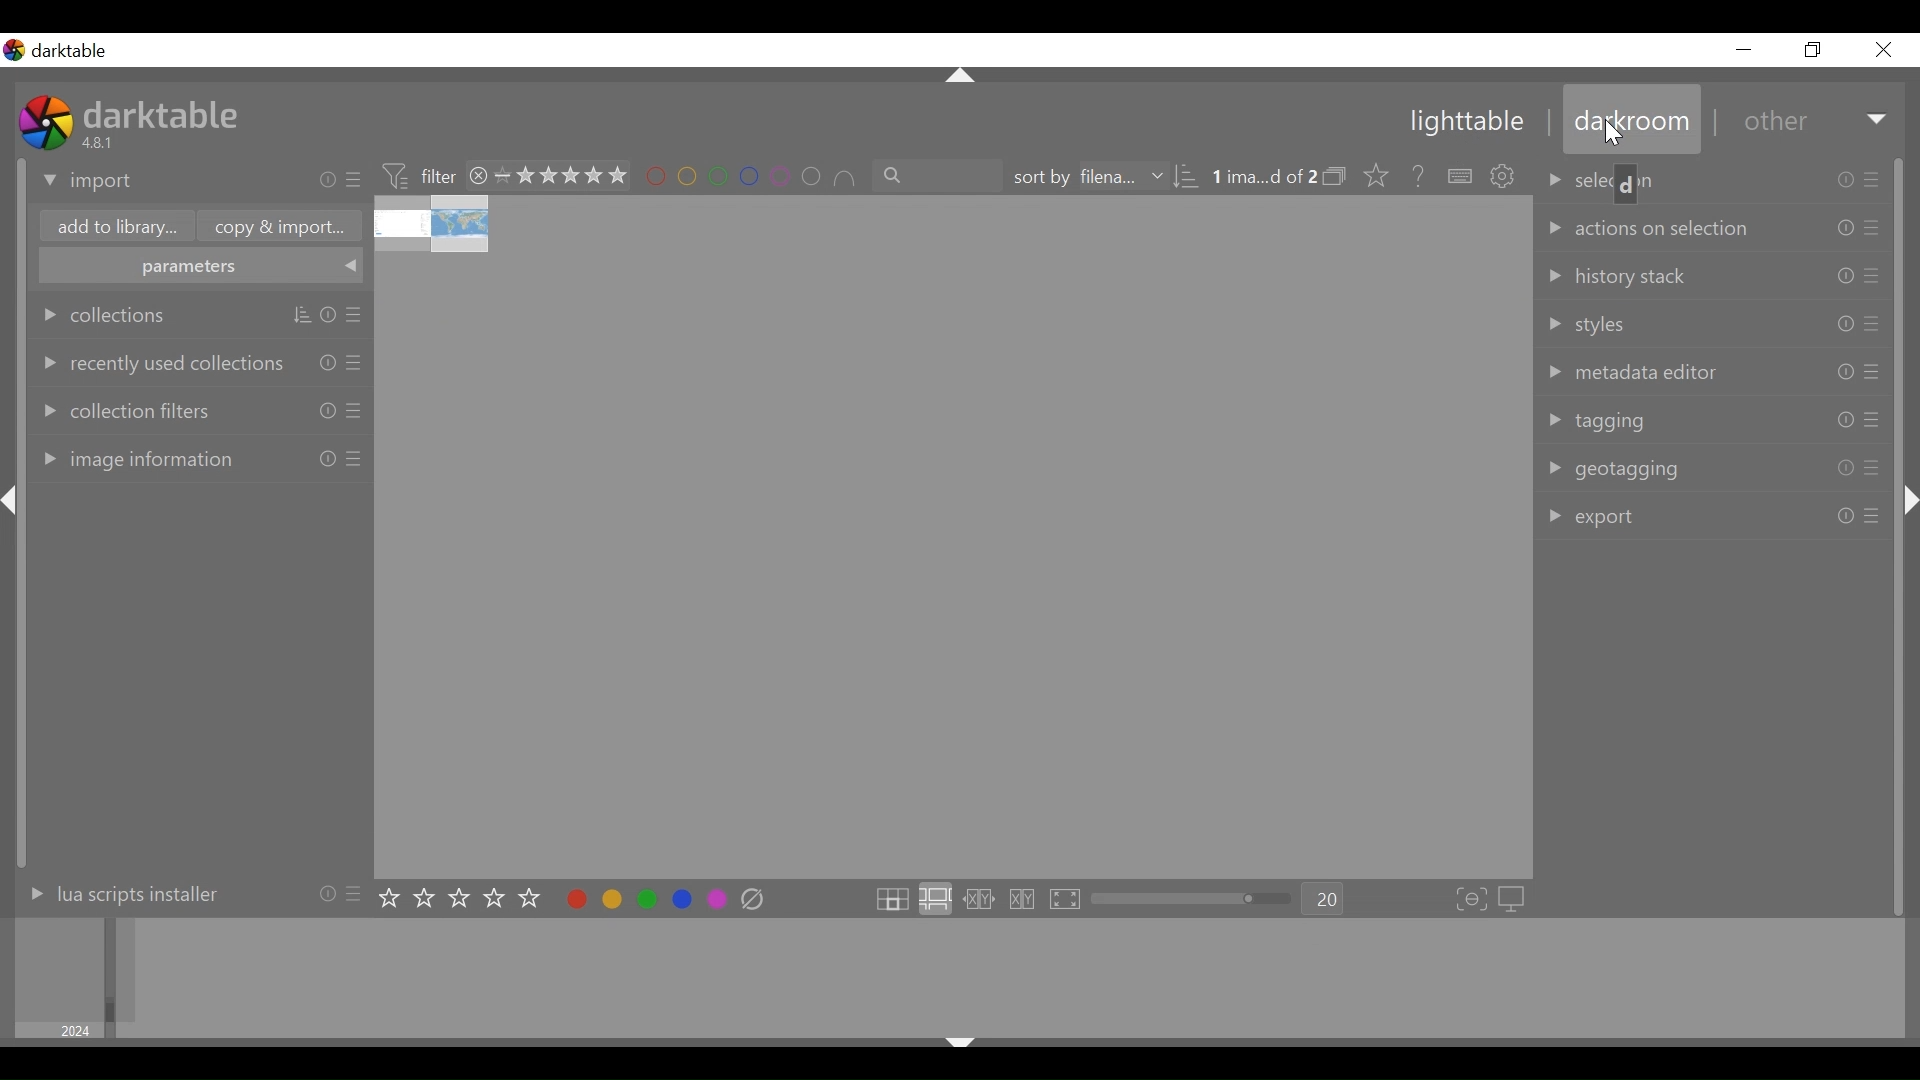  Describe the element at coordinates (1105, 178) in the screenshot. I see `sort by` at that location.